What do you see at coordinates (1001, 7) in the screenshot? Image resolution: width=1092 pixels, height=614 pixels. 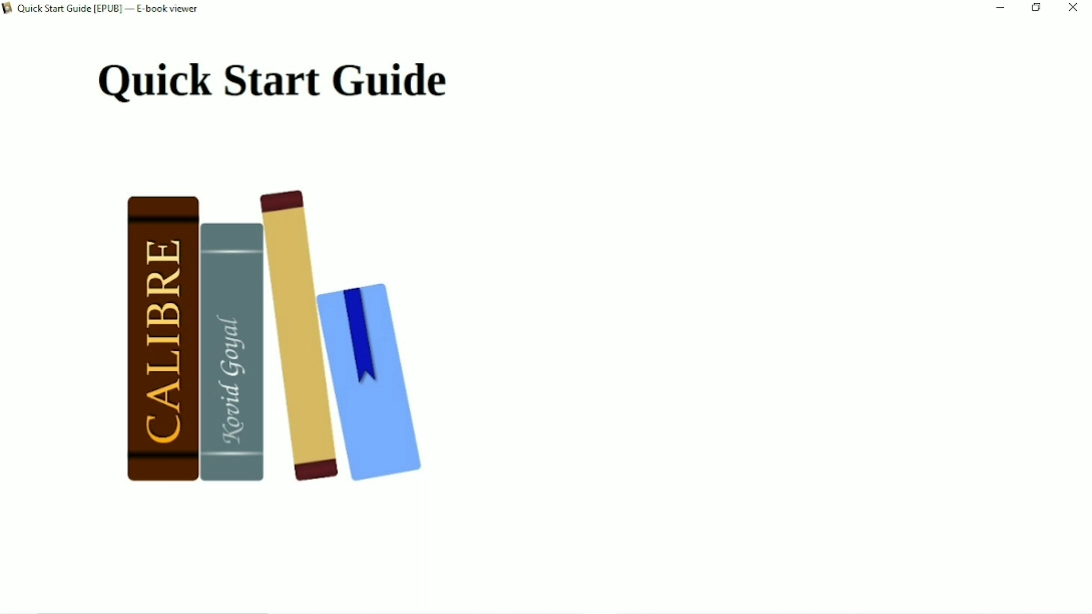 I see `Minimize` at bounding box center [1001, 7].